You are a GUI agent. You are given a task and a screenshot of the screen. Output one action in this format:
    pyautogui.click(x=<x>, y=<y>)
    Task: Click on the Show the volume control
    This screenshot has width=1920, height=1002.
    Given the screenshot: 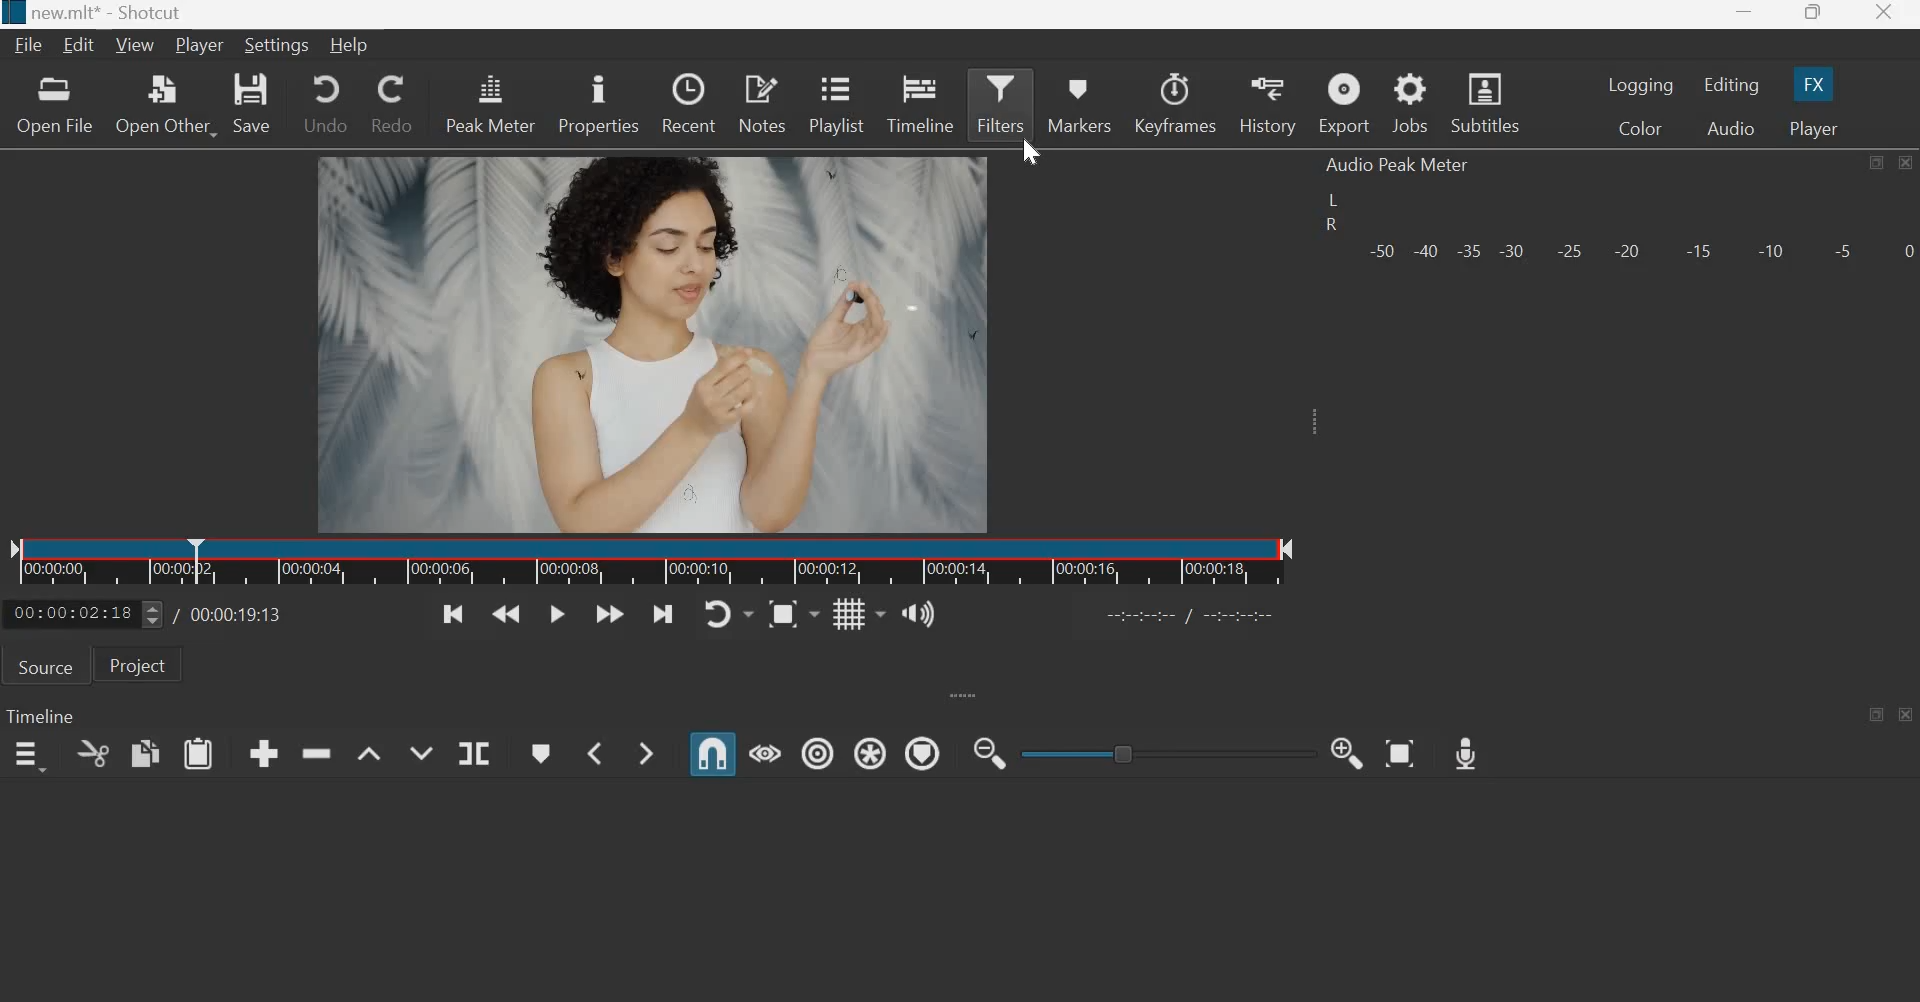 What is the action you would take?
    pyautogui.click(x=917, y=615)
    